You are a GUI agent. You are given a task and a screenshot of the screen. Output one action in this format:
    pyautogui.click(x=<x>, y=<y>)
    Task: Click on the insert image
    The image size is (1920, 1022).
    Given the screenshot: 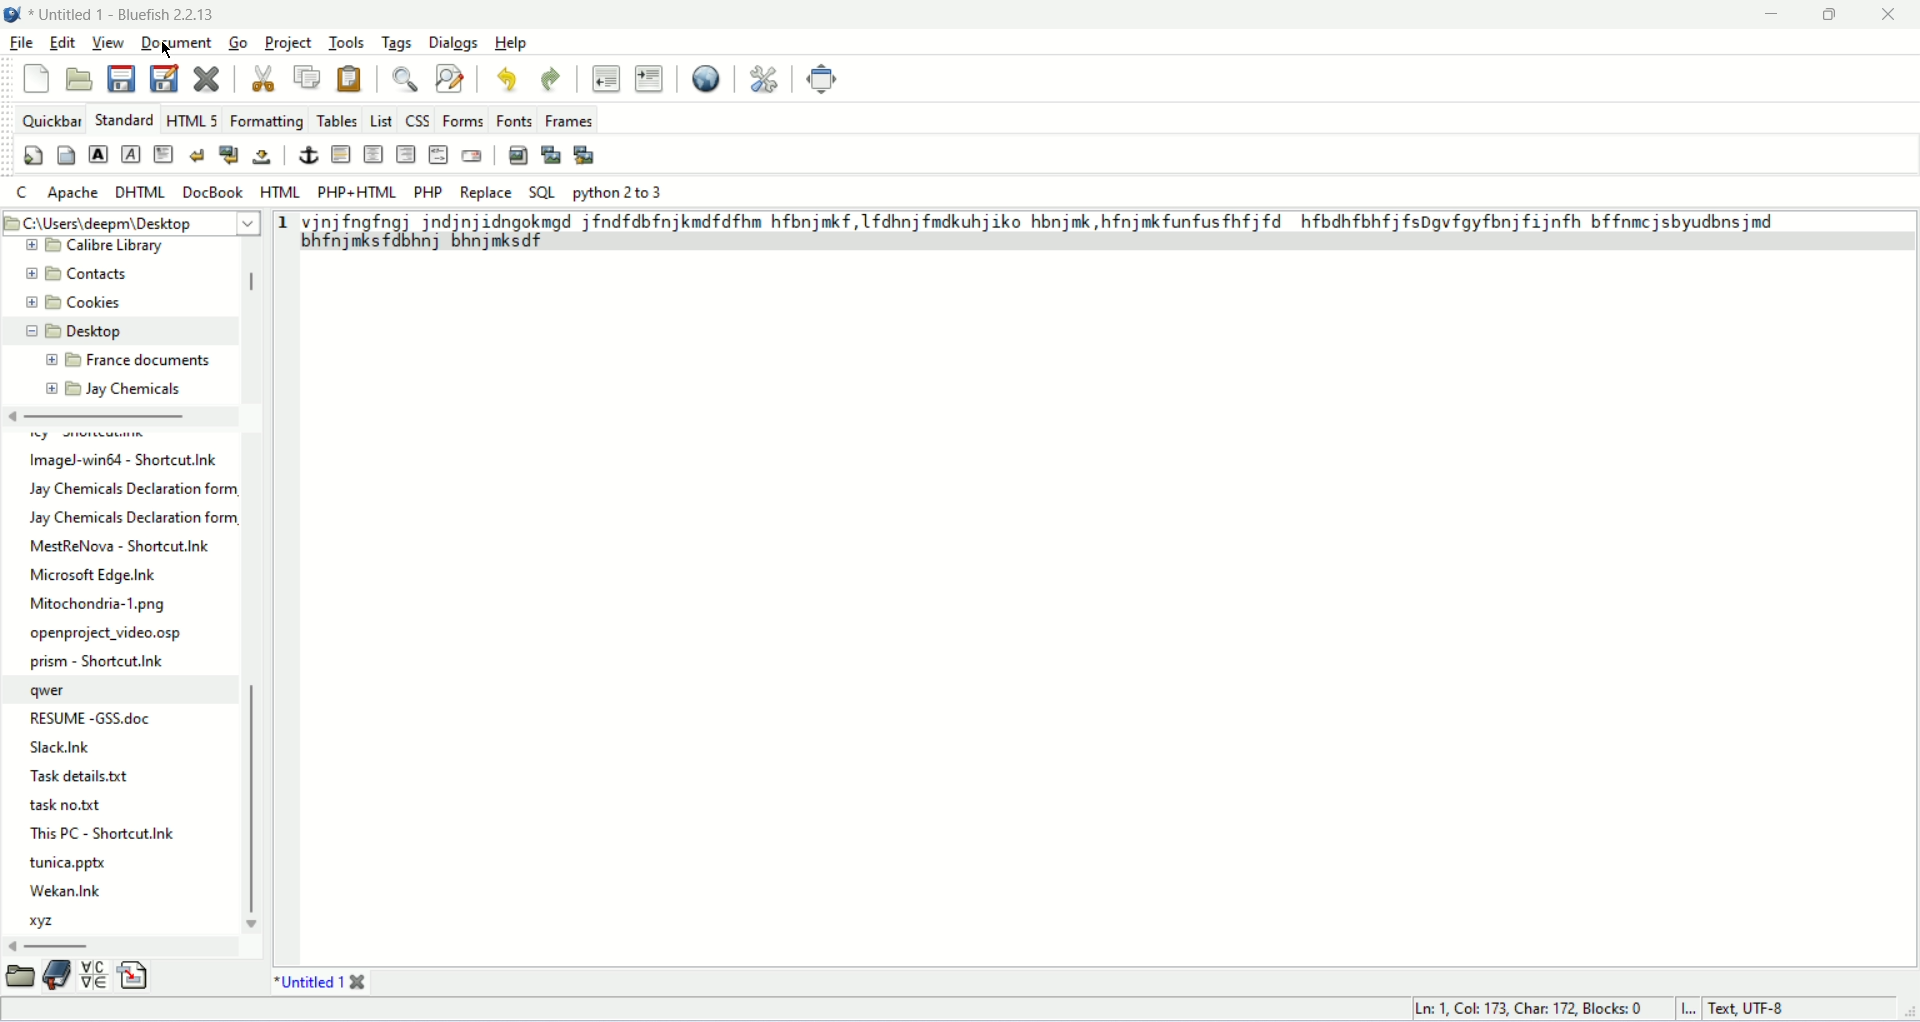 What is the action you would take?
    pyautogui.click(x=516, y=154)
    